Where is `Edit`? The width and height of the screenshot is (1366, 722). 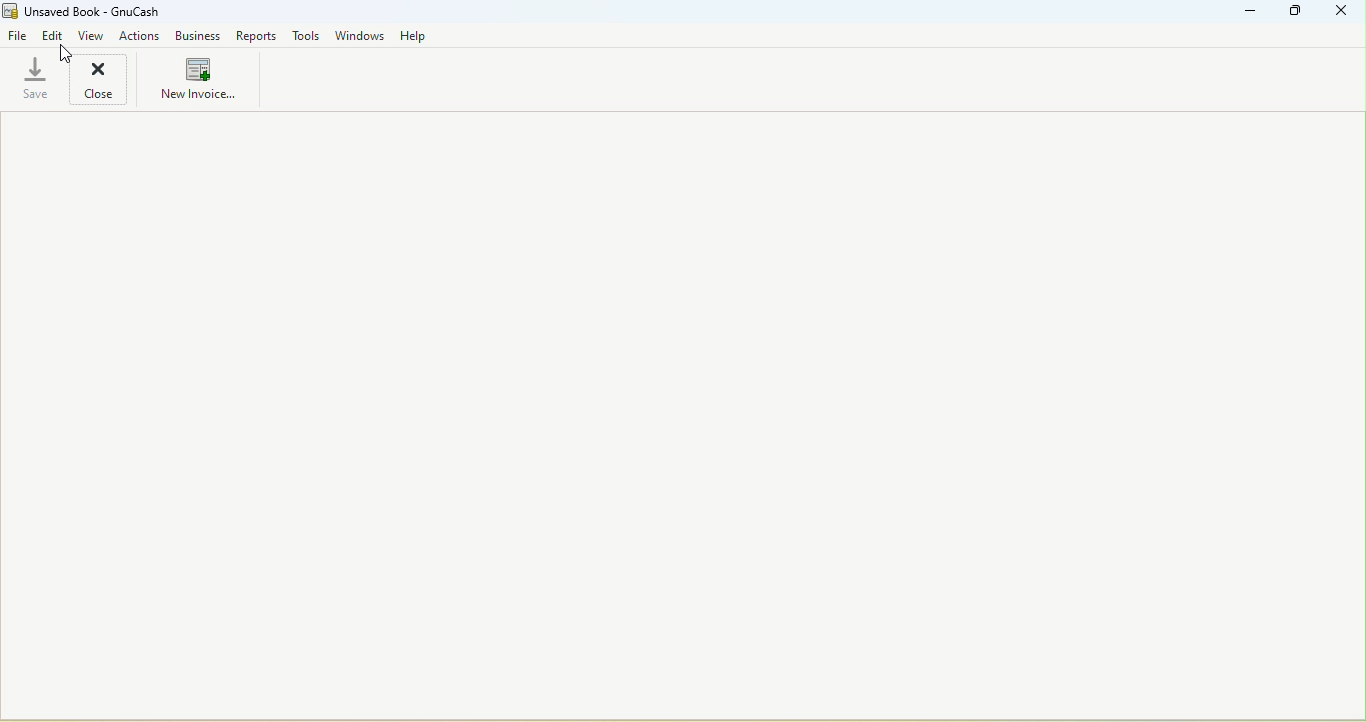
Edit is located at coordinates (53, 37).